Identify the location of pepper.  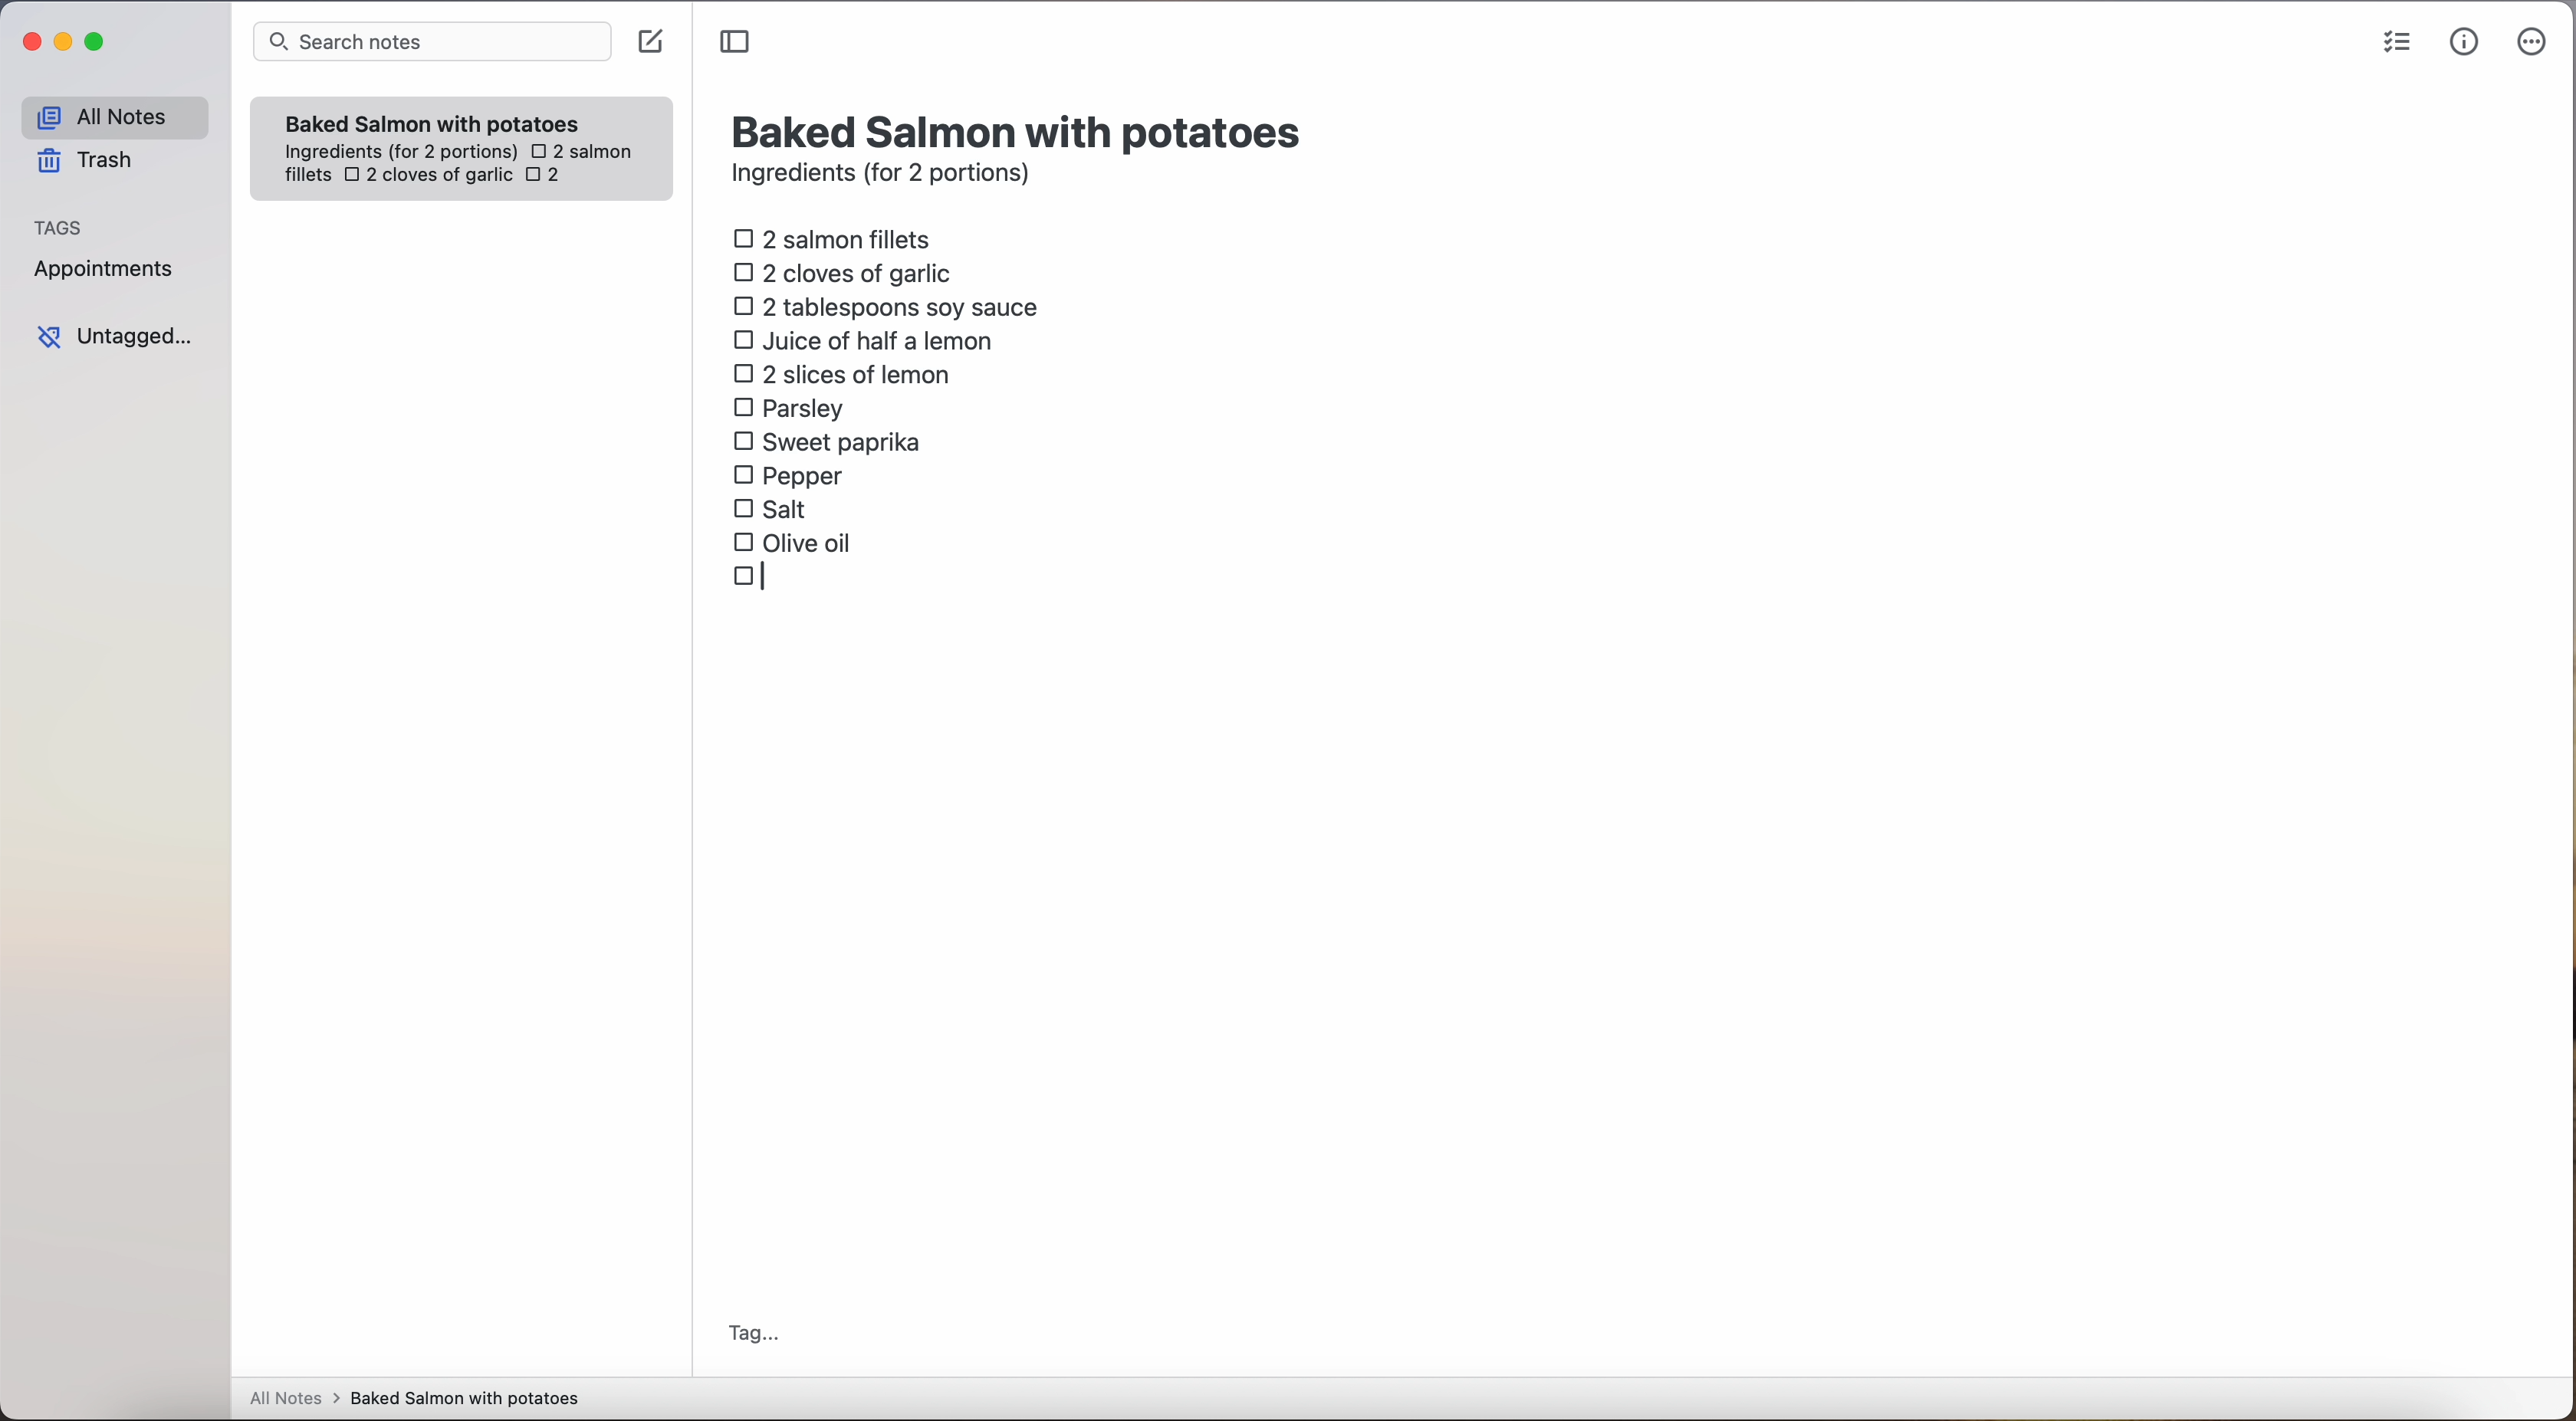
(792, 474).